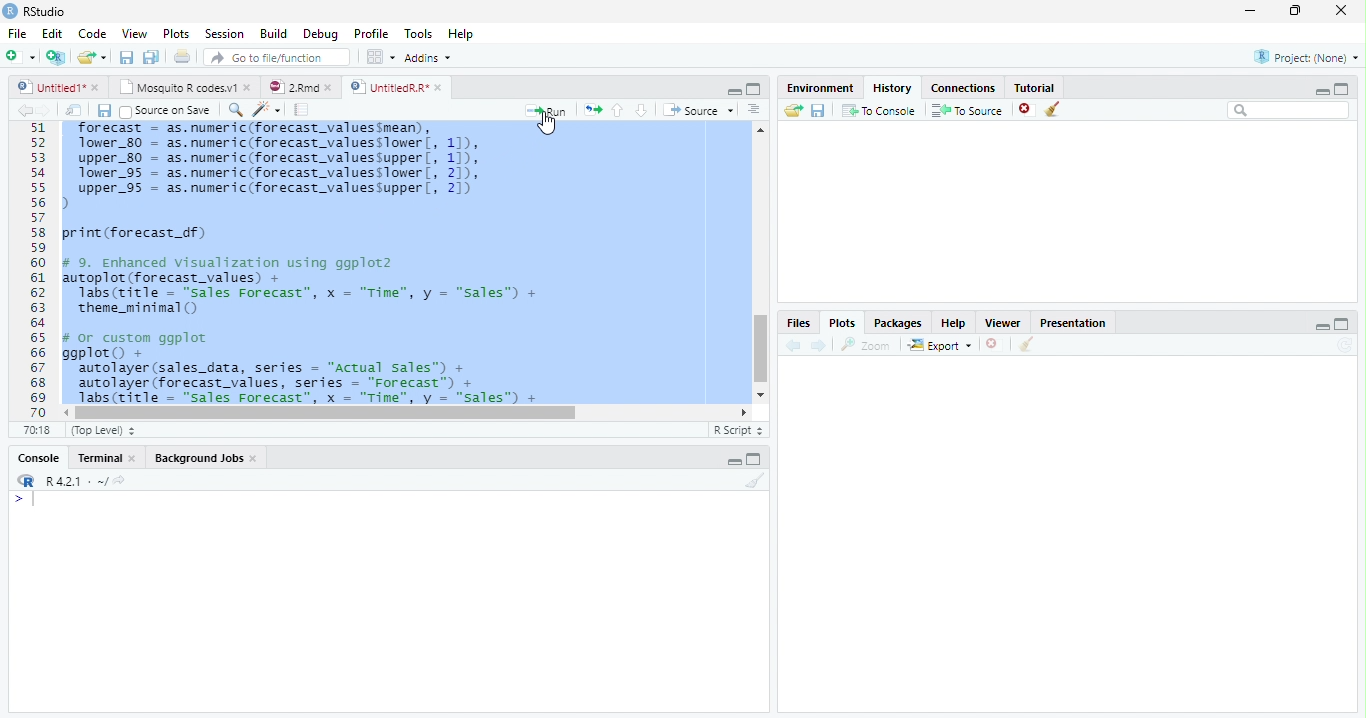  I want to click on Tutorial, so click(1034, 88).